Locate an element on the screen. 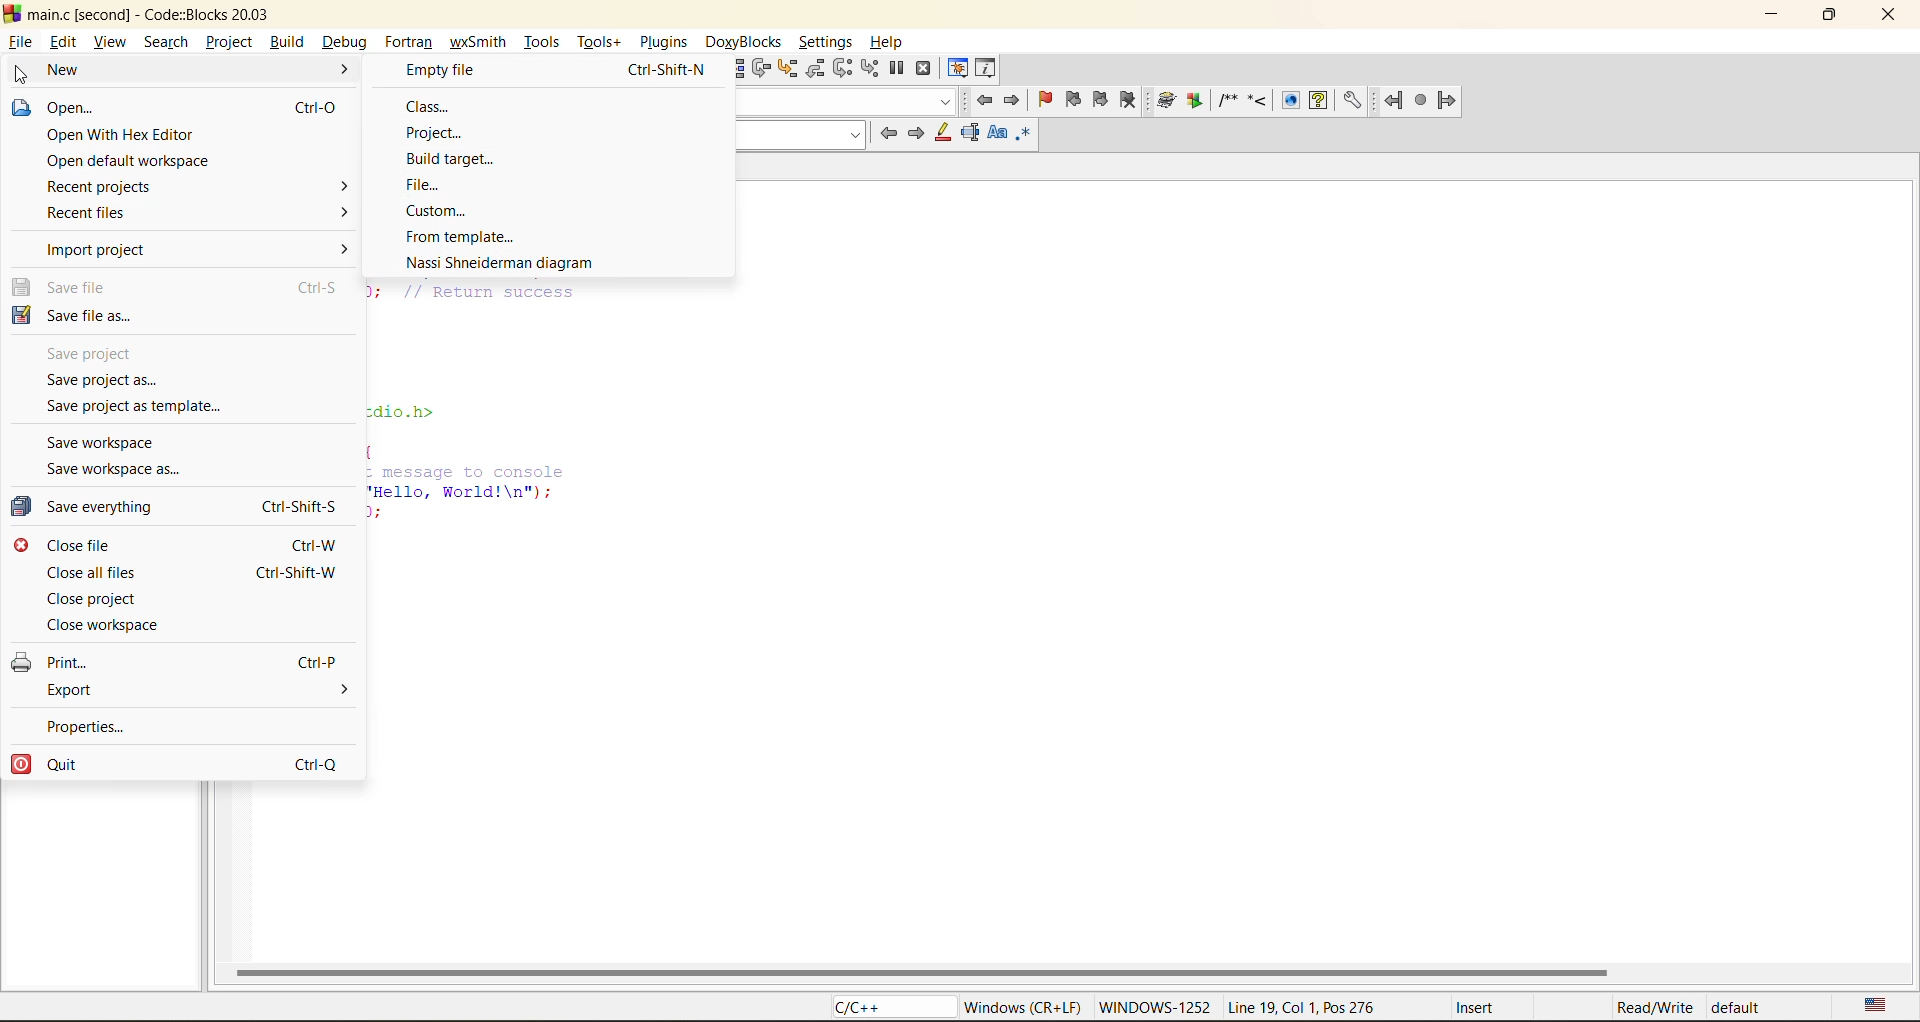 Image resolution: width=1920 pixels, height=1022 pixels. doxyblocks is located at coordinates (748, 41).